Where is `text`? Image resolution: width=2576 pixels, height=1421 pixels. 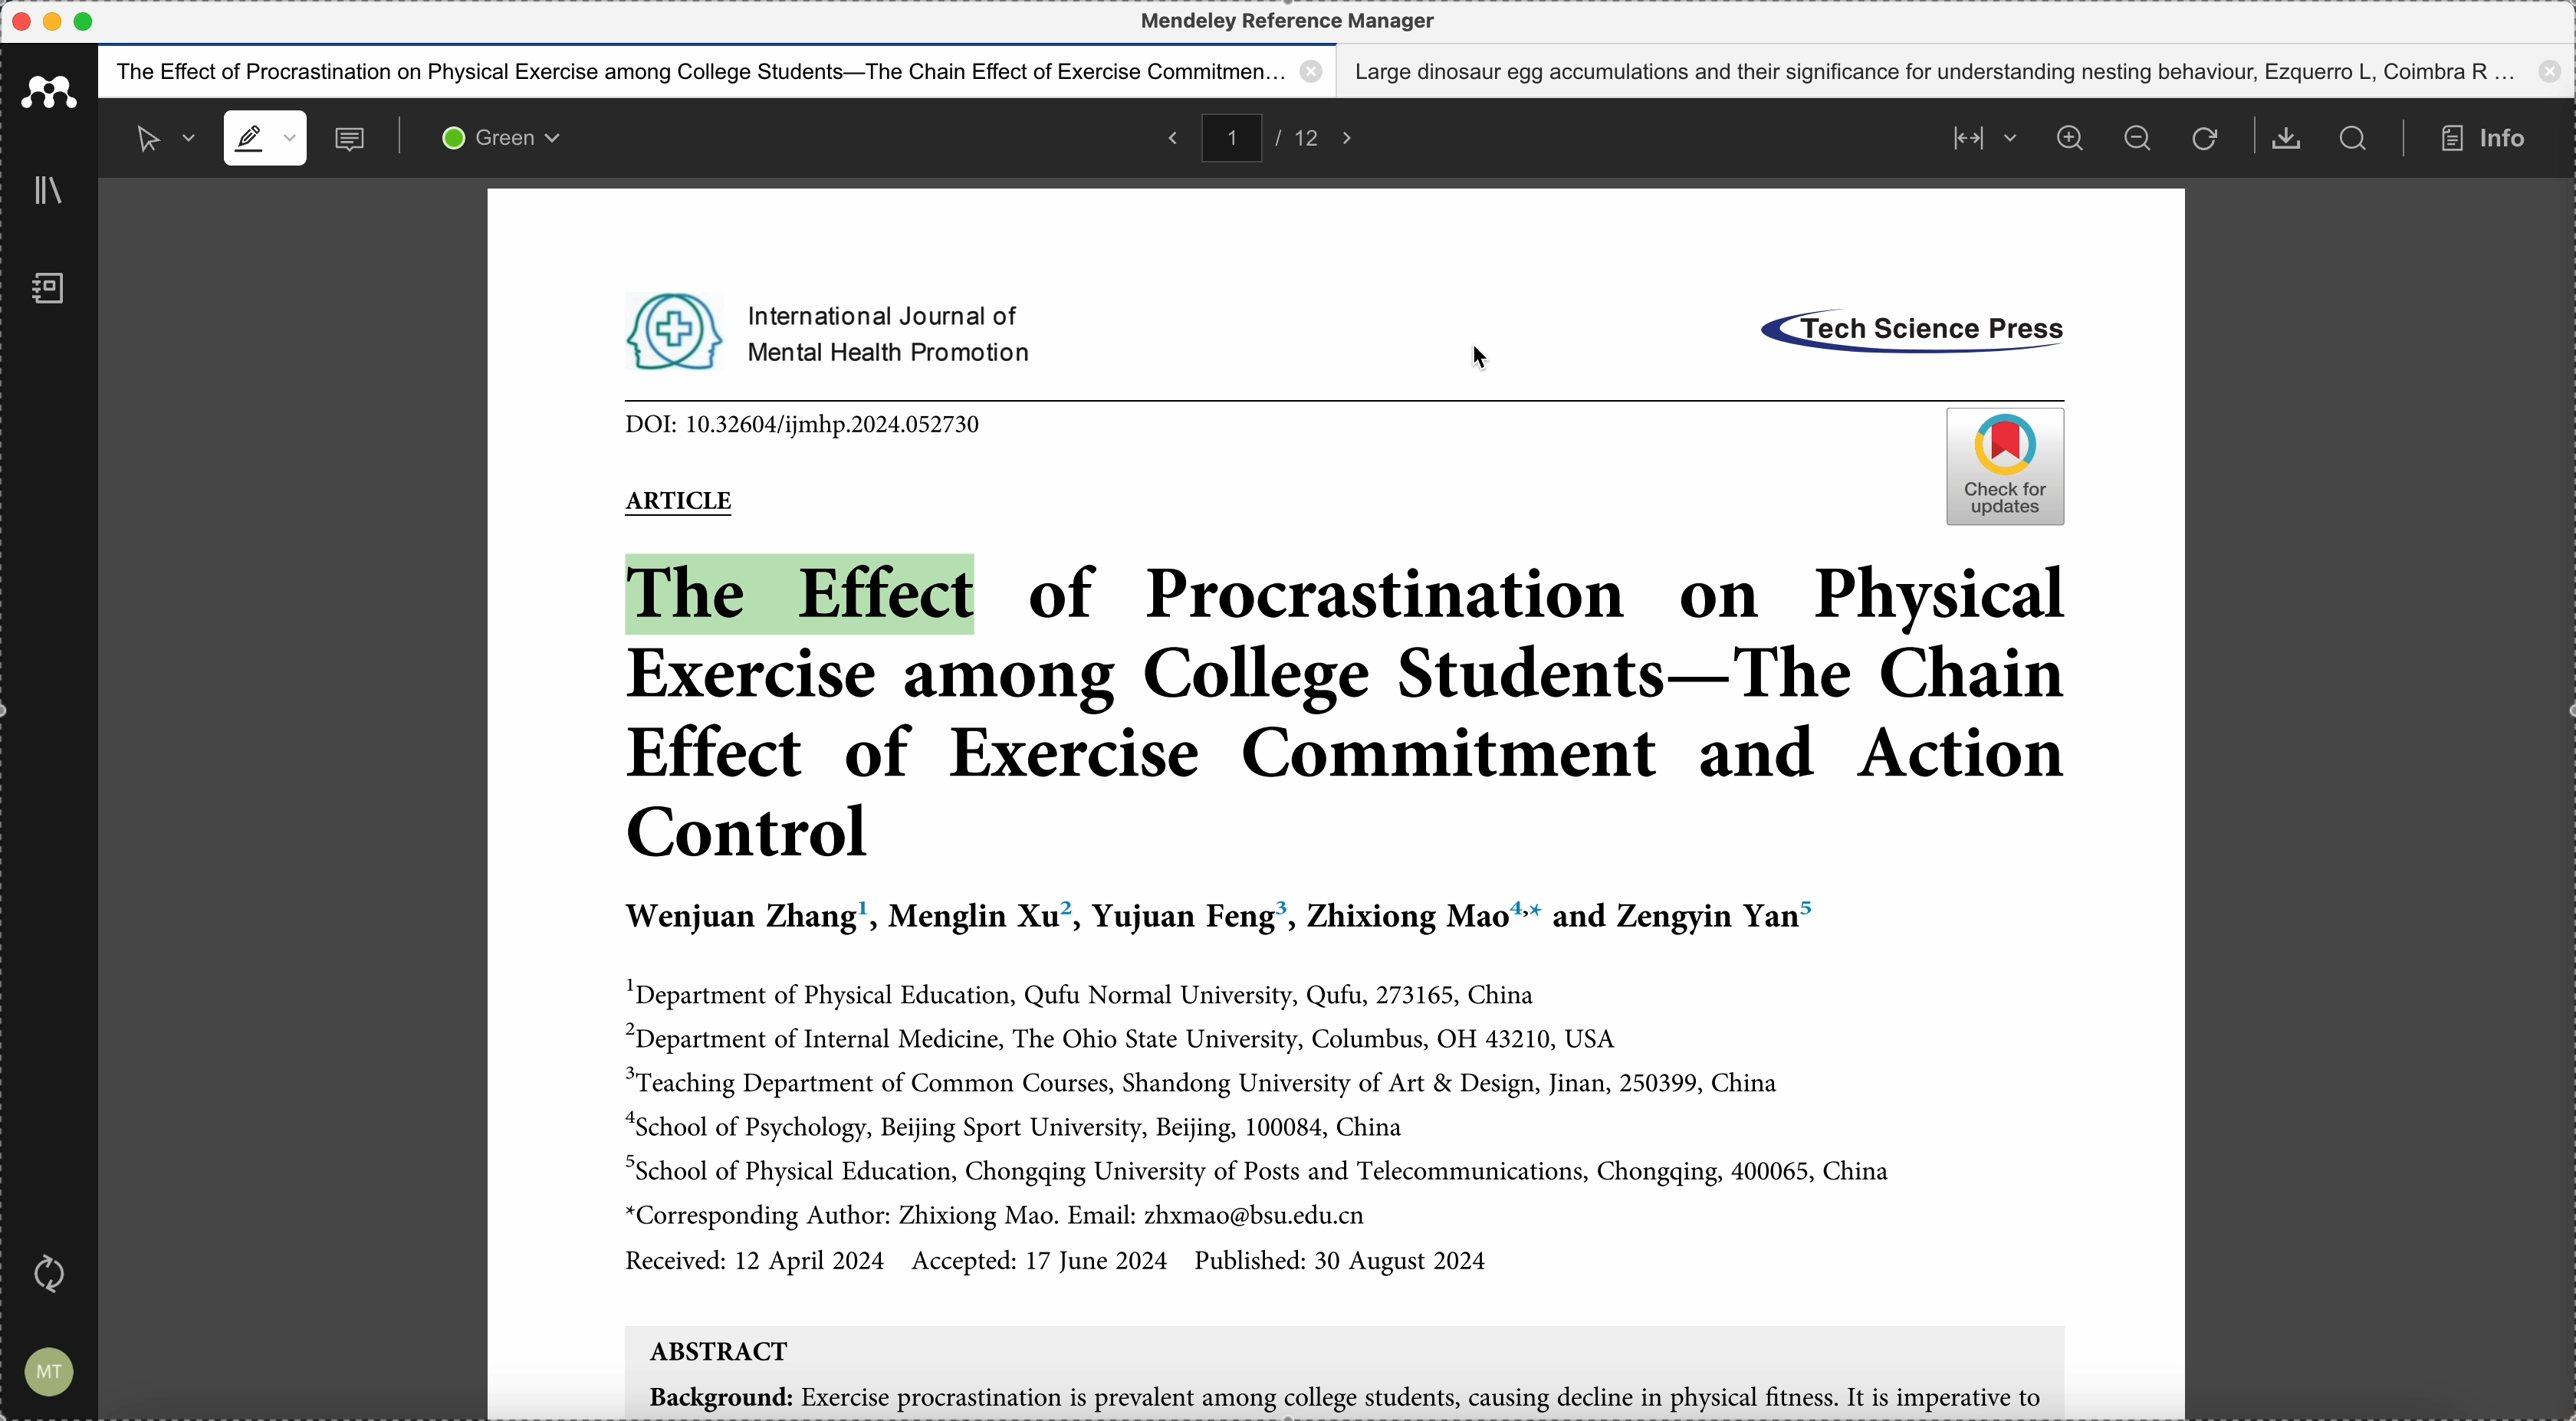 text is located at coordinates (1902, 329).